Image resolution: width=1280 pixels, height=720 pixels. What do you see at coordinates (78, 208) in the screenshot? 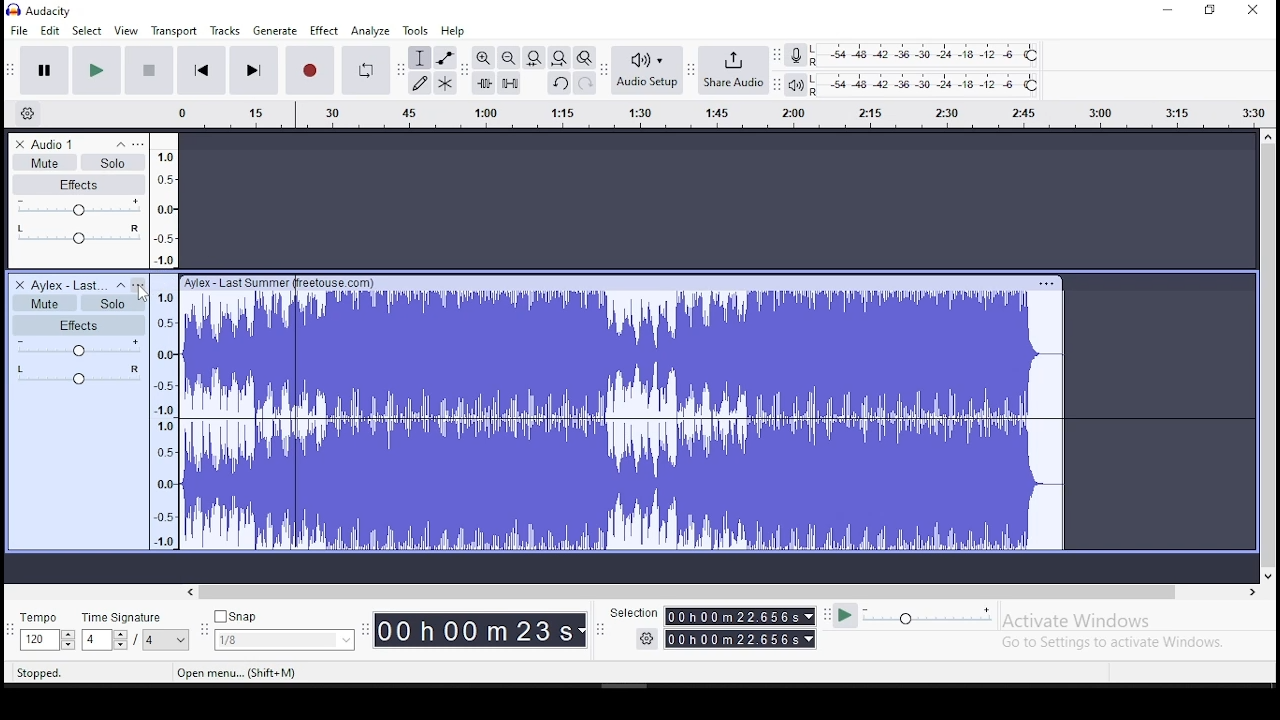
I see `volume` at bounding box center [78, 208].